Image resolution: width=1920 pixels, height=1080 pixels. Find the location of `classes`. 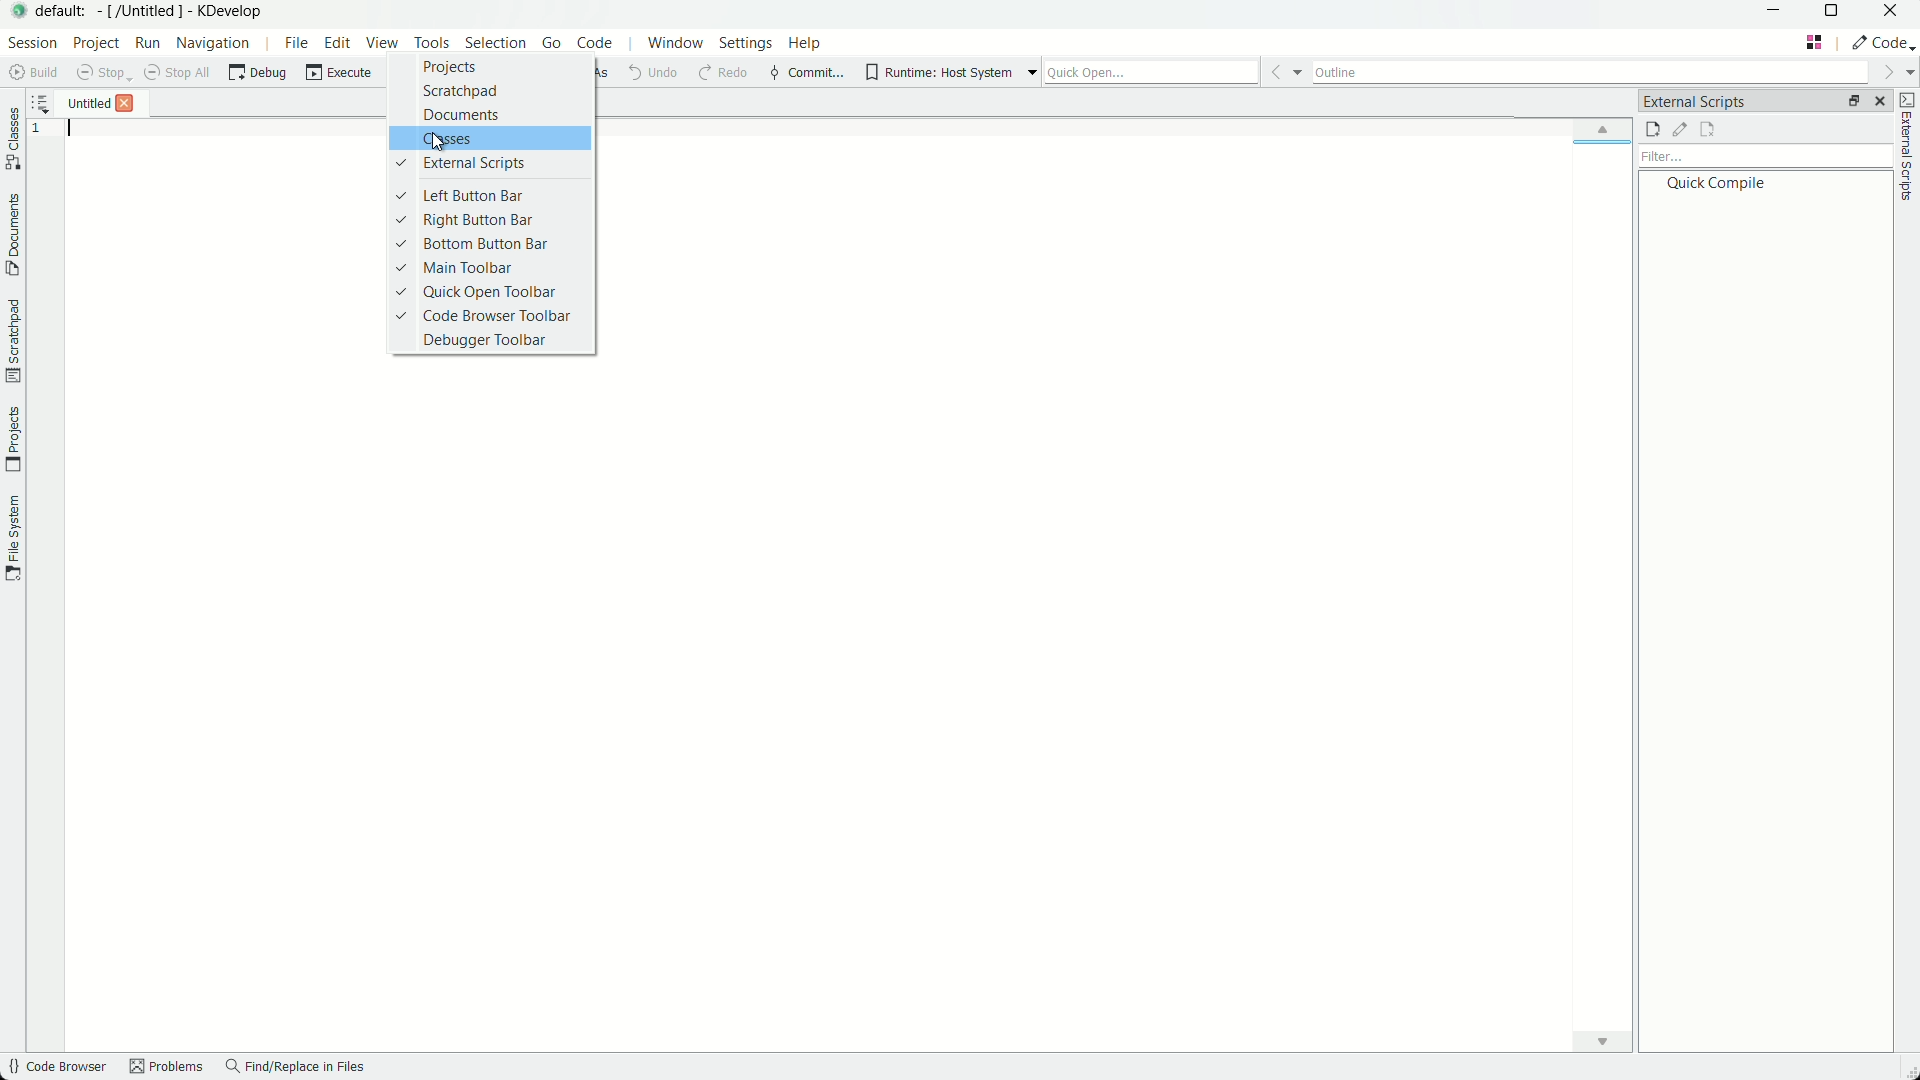

classes is located at coordinates (12, 138).